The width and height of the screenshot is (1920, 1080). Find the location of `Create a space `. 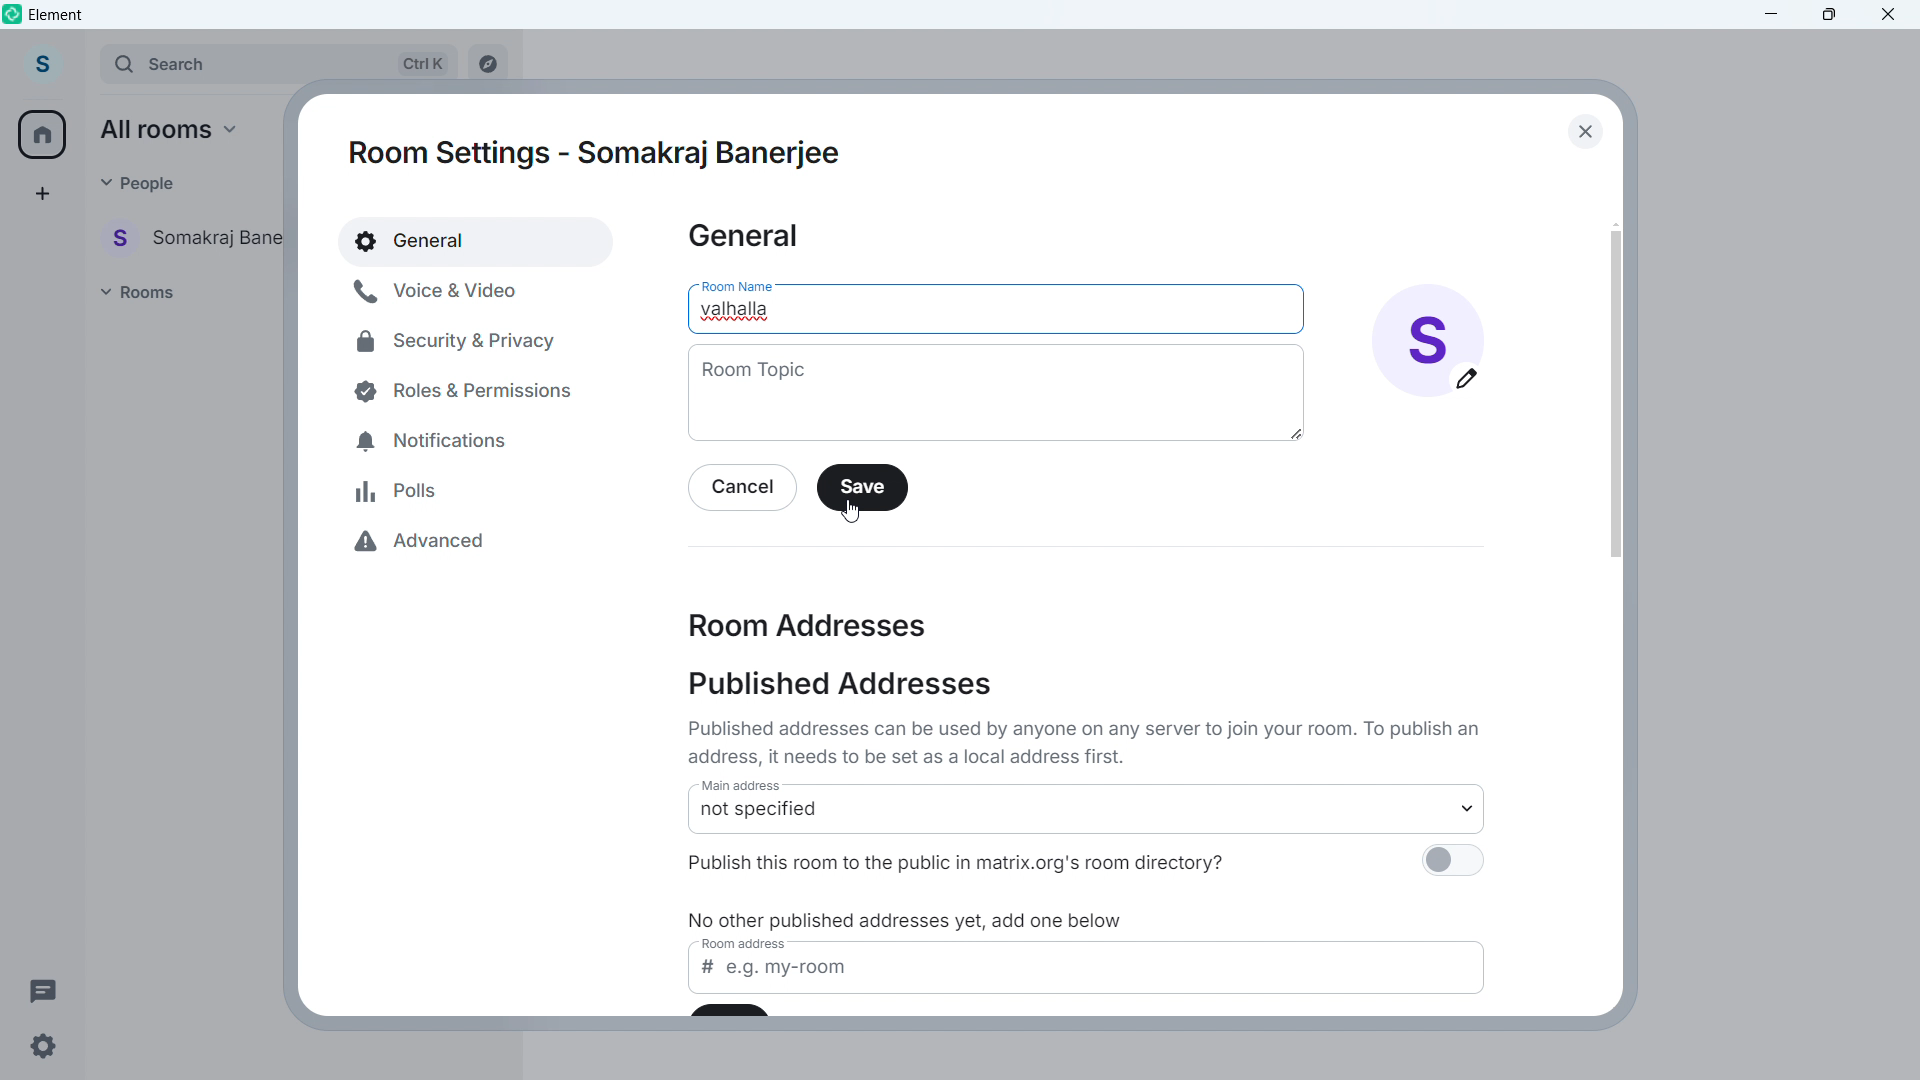

Create a space  is located at coordinates (41, 194).